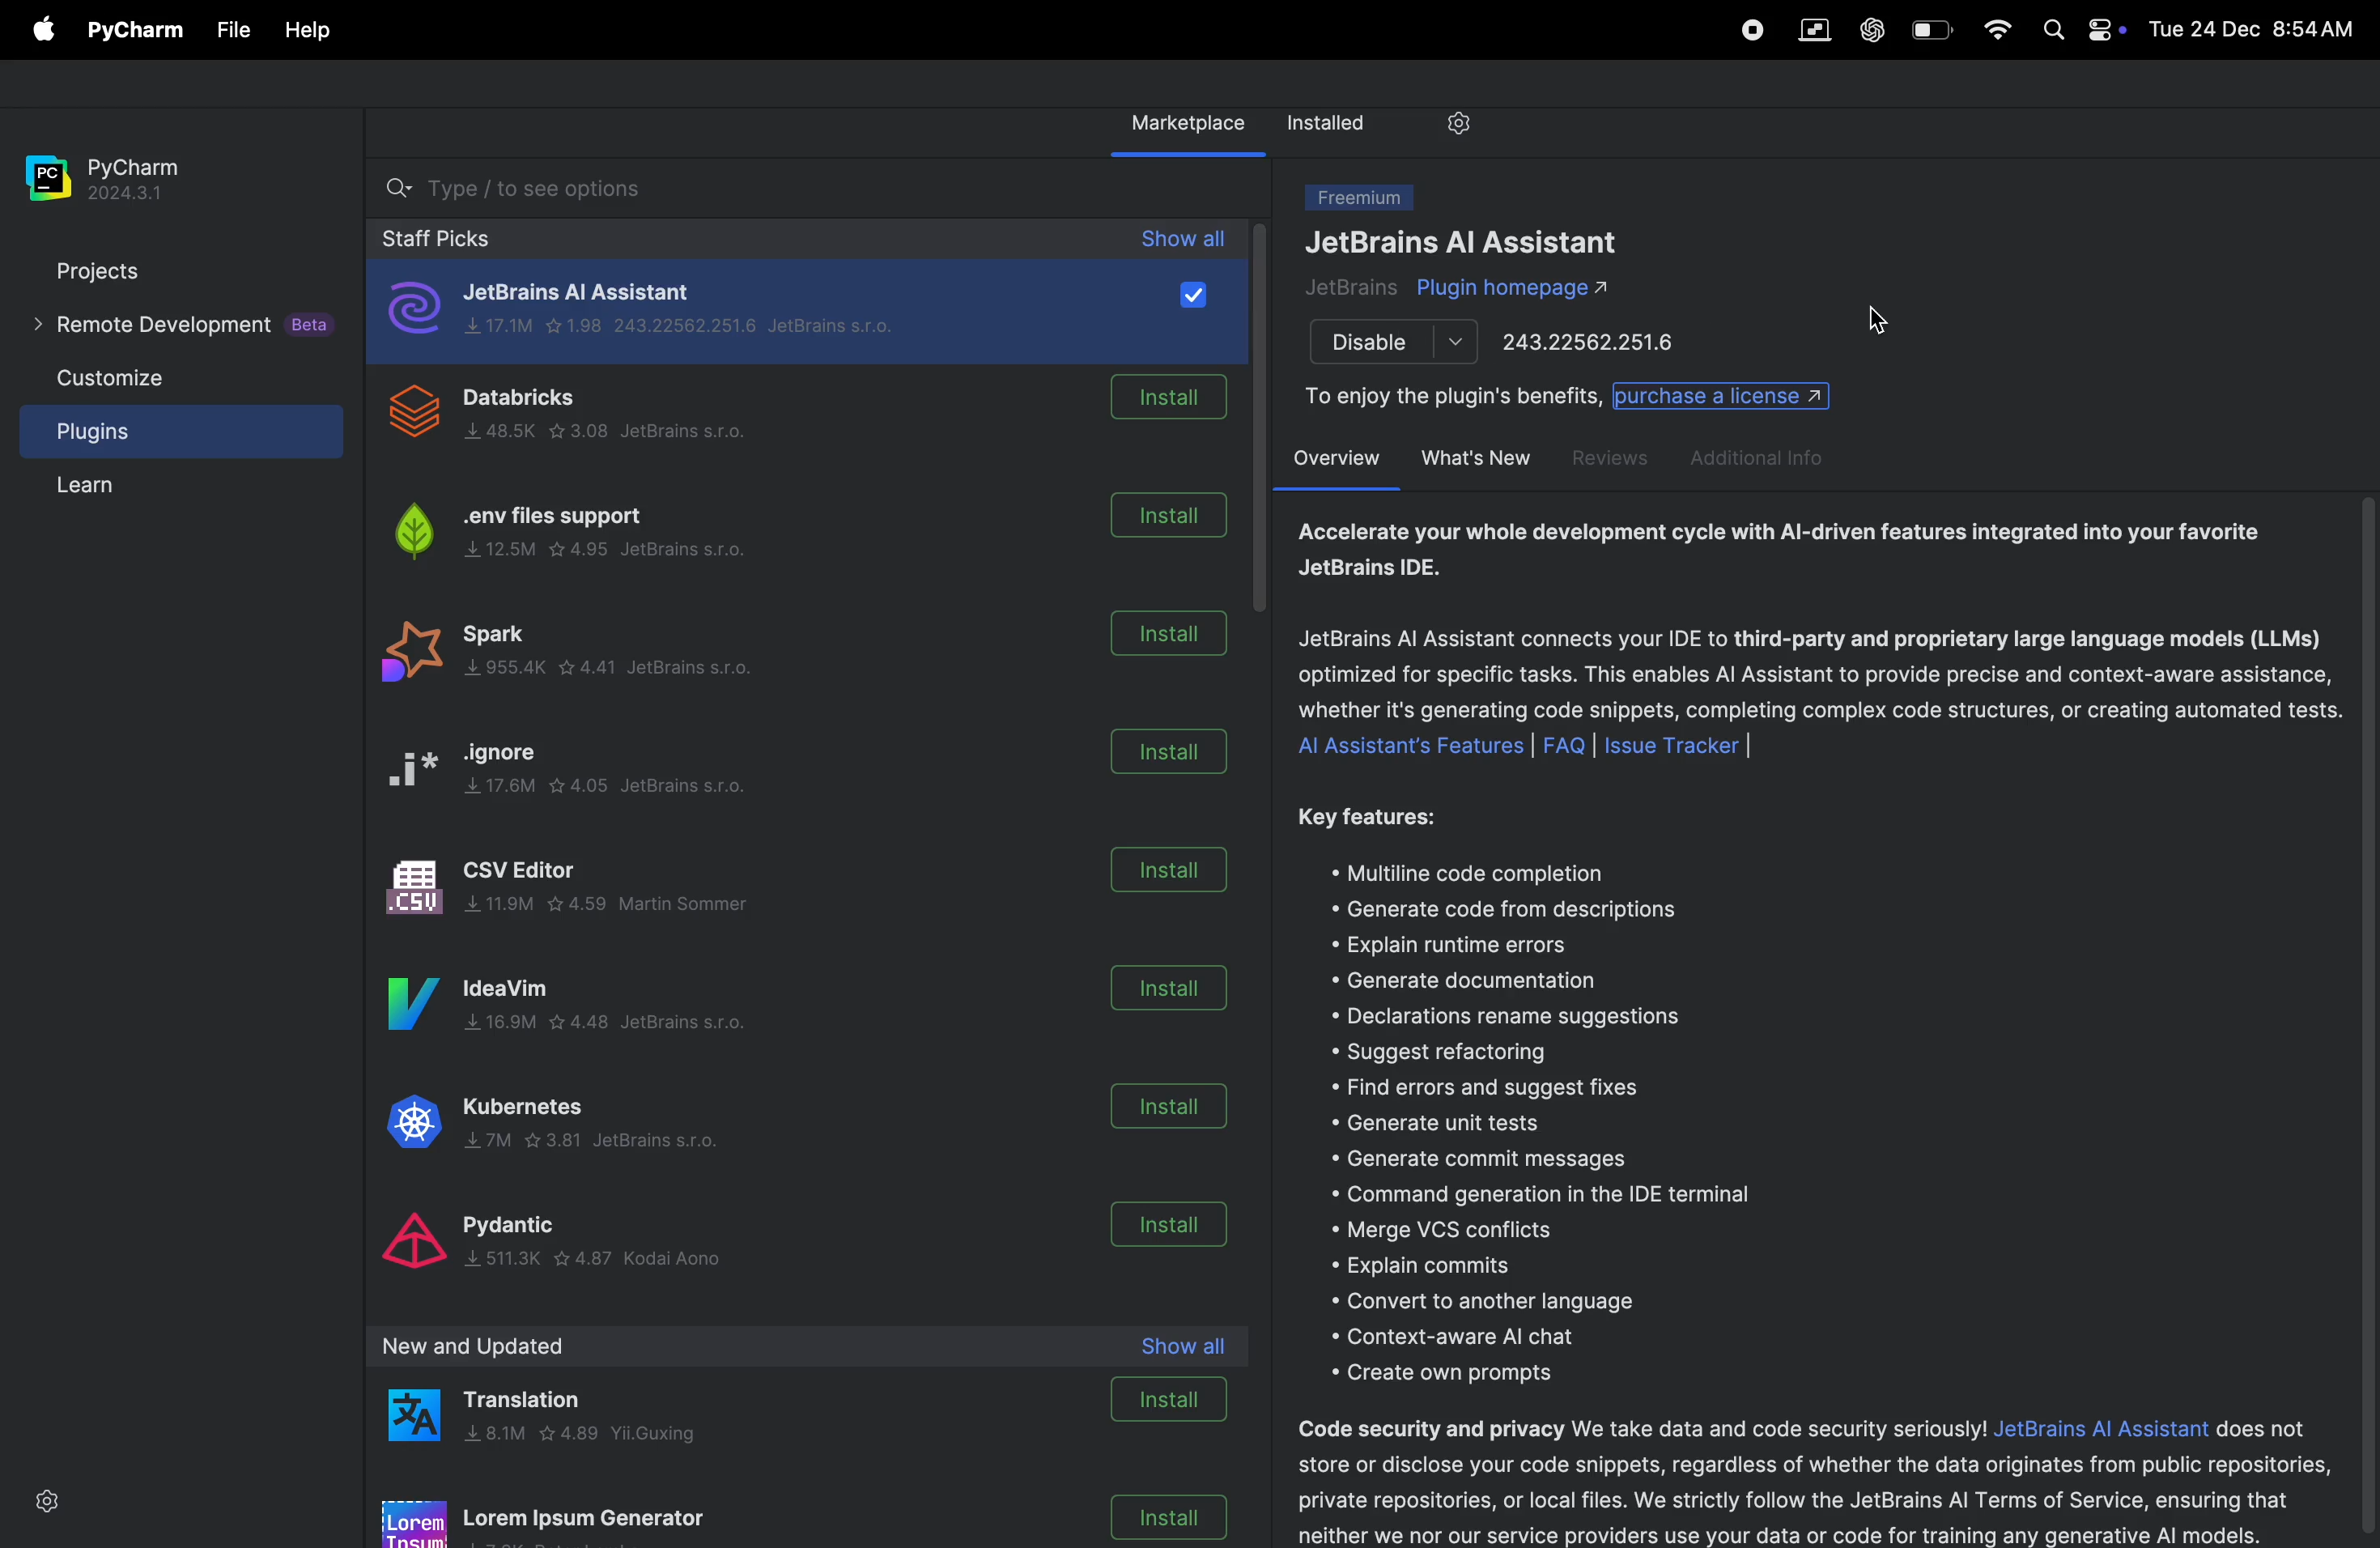  What do you see at coordinates (1751, 30) in the screenshot?
I see `record` at bounding box center [1751, 30].